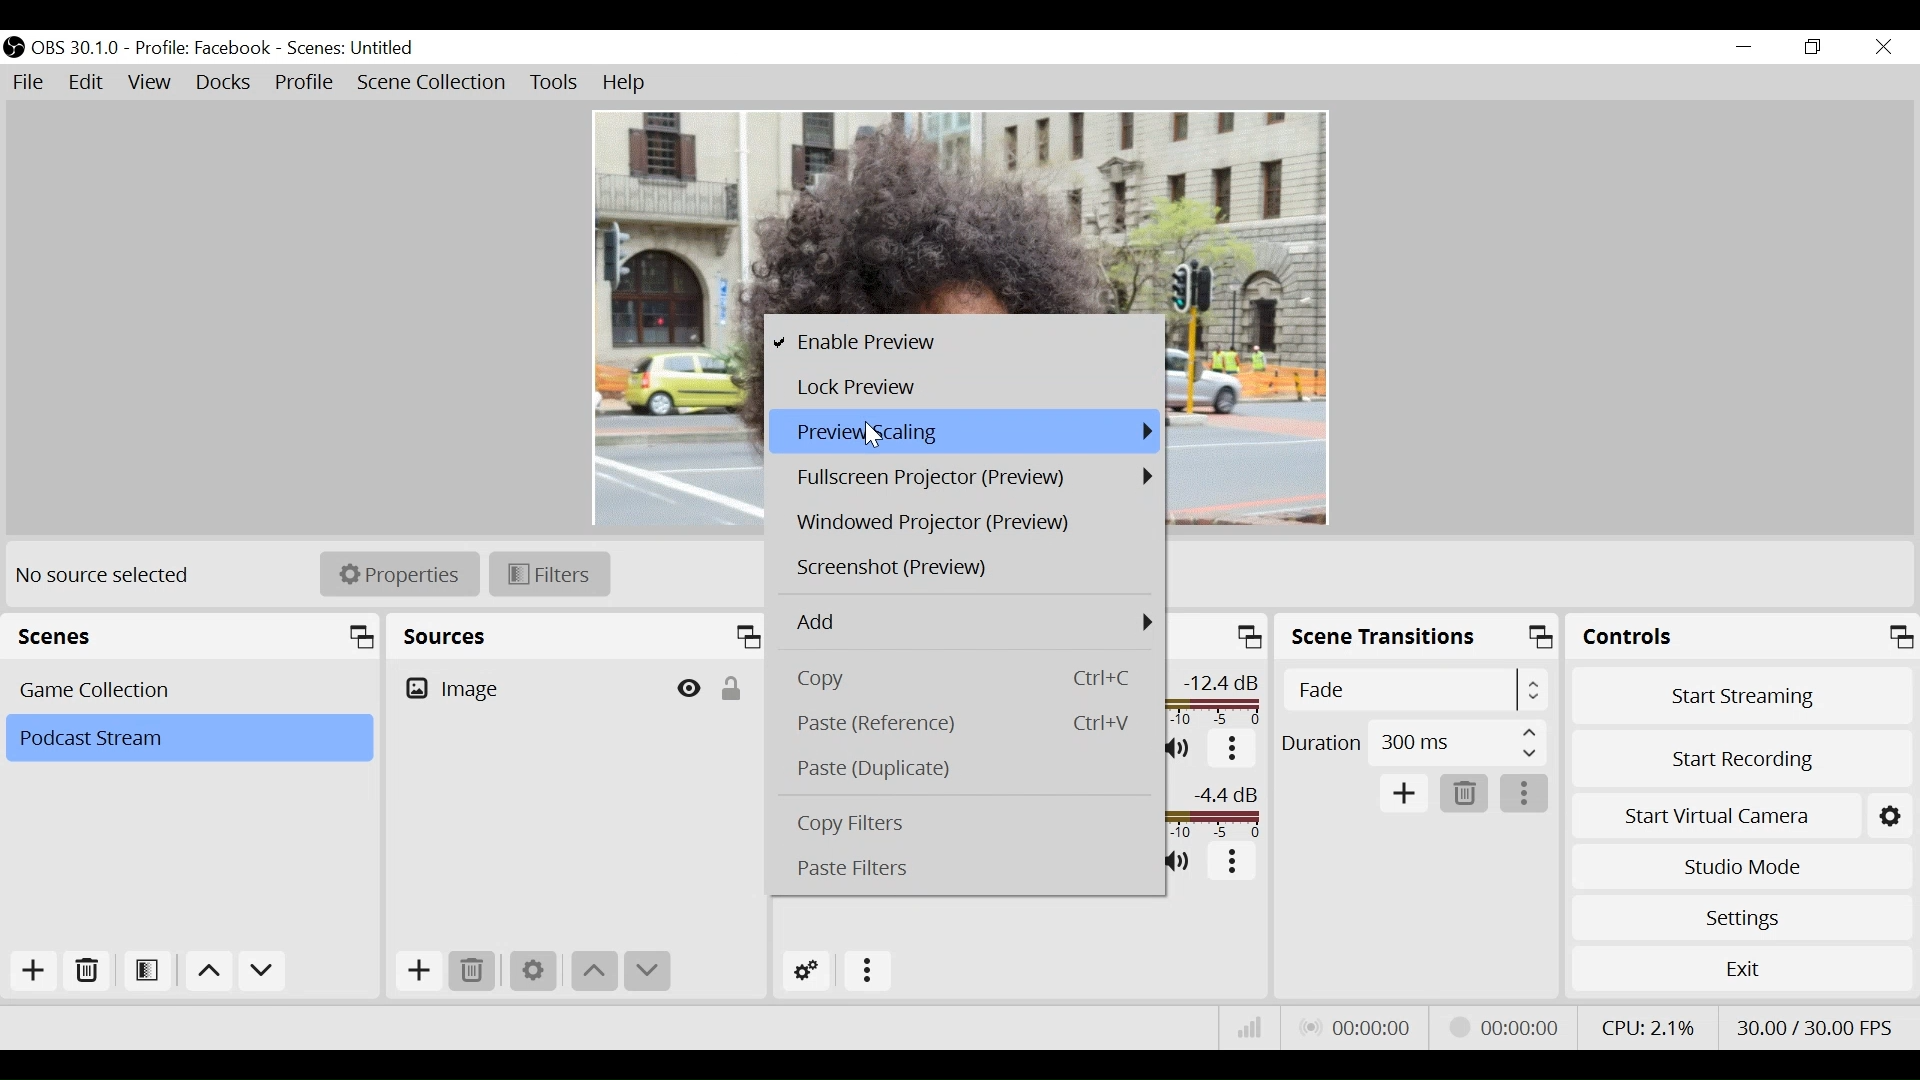 The width and height of the screenshot is (1920, 1080). I want to click on Scenes Panel, so click(195, 636).